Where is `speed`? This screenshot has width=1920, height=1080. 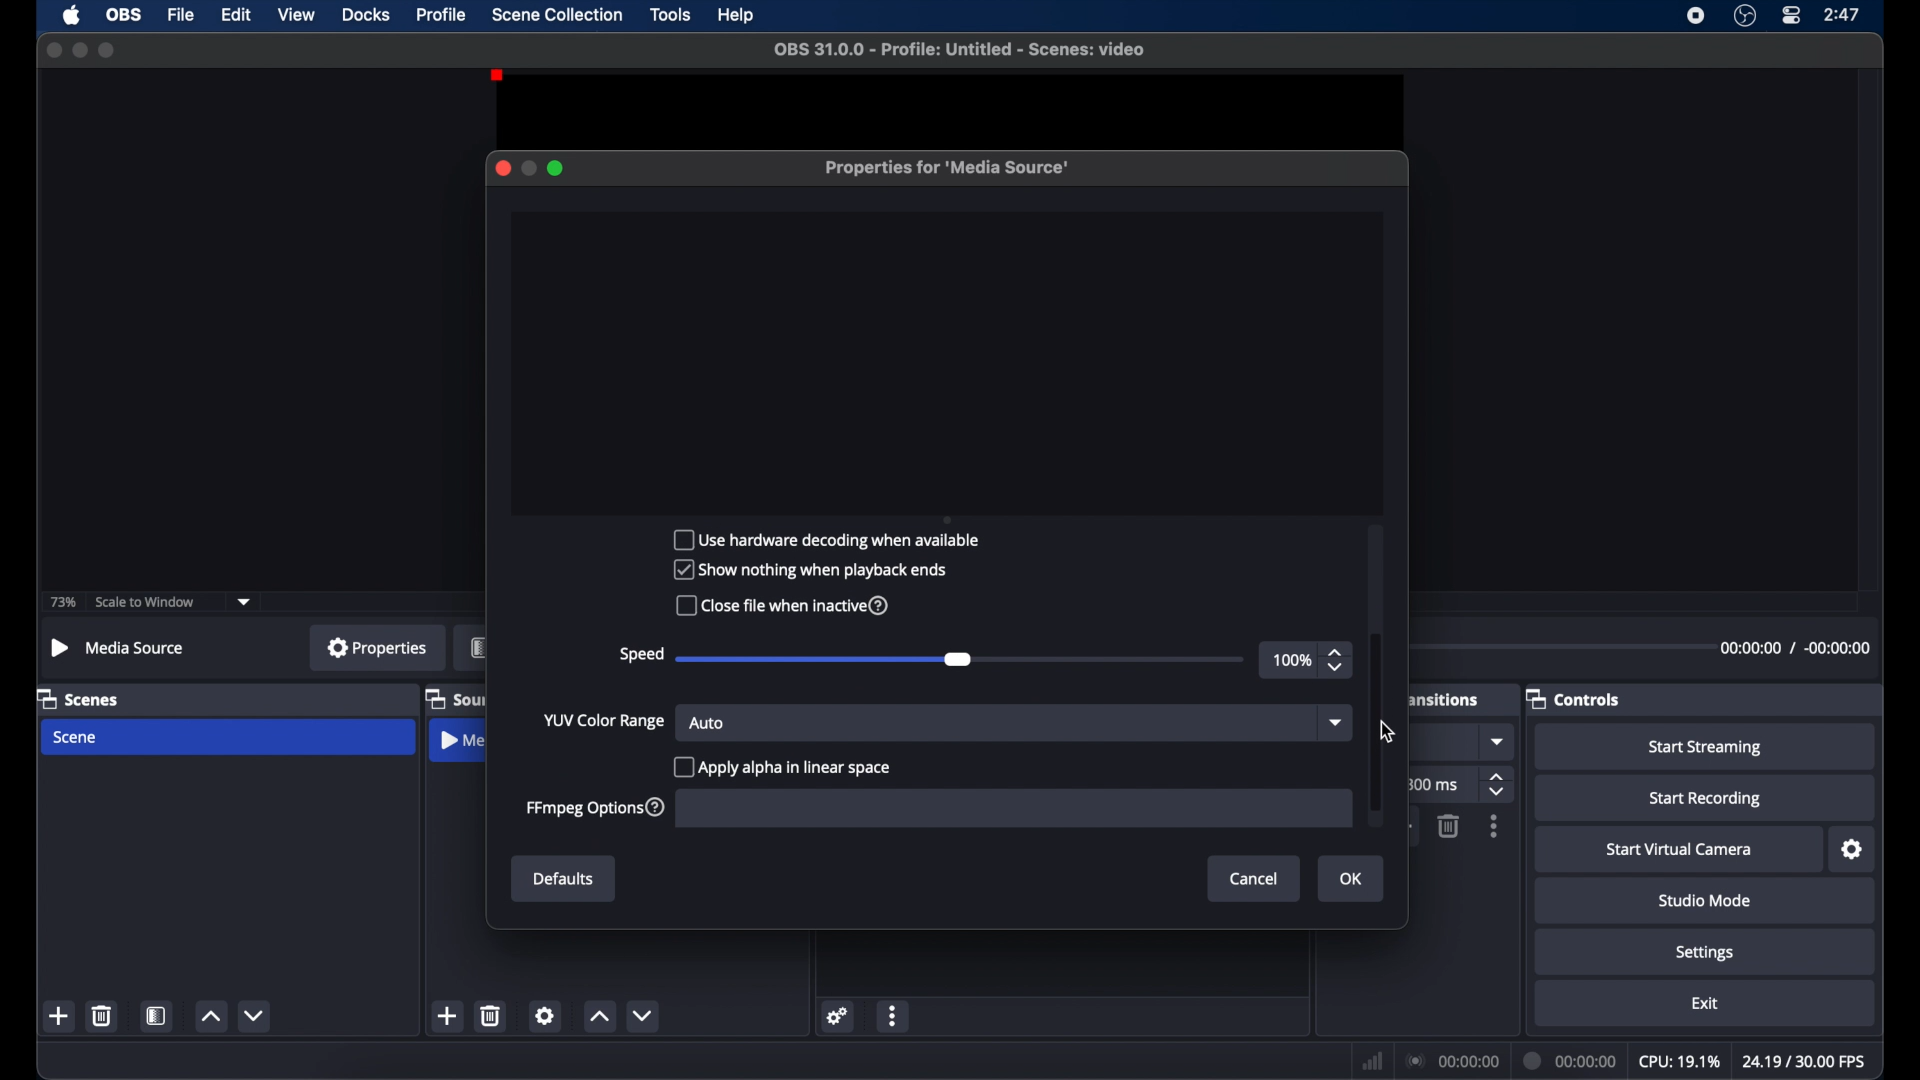 speed is located at coordinates (641, 655).